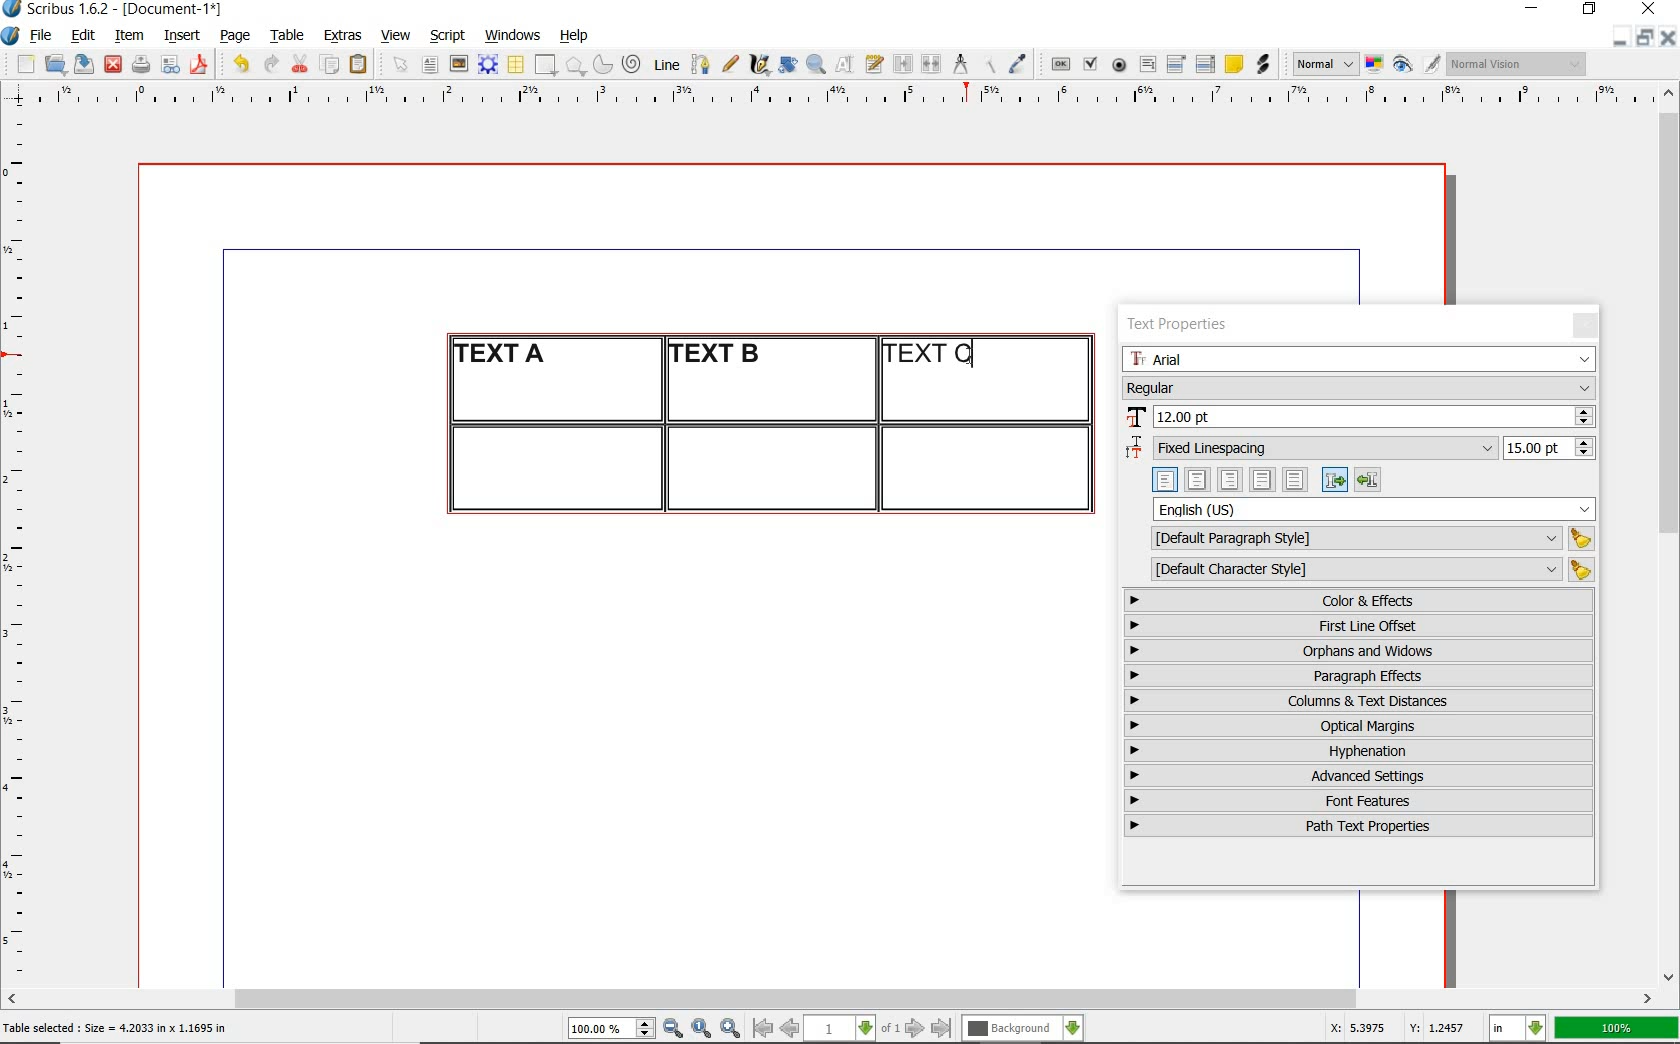 Image resolution: width=1680 pixels, height=1044 pixels. I want to click on columns & text distances, so click(1363, 701).